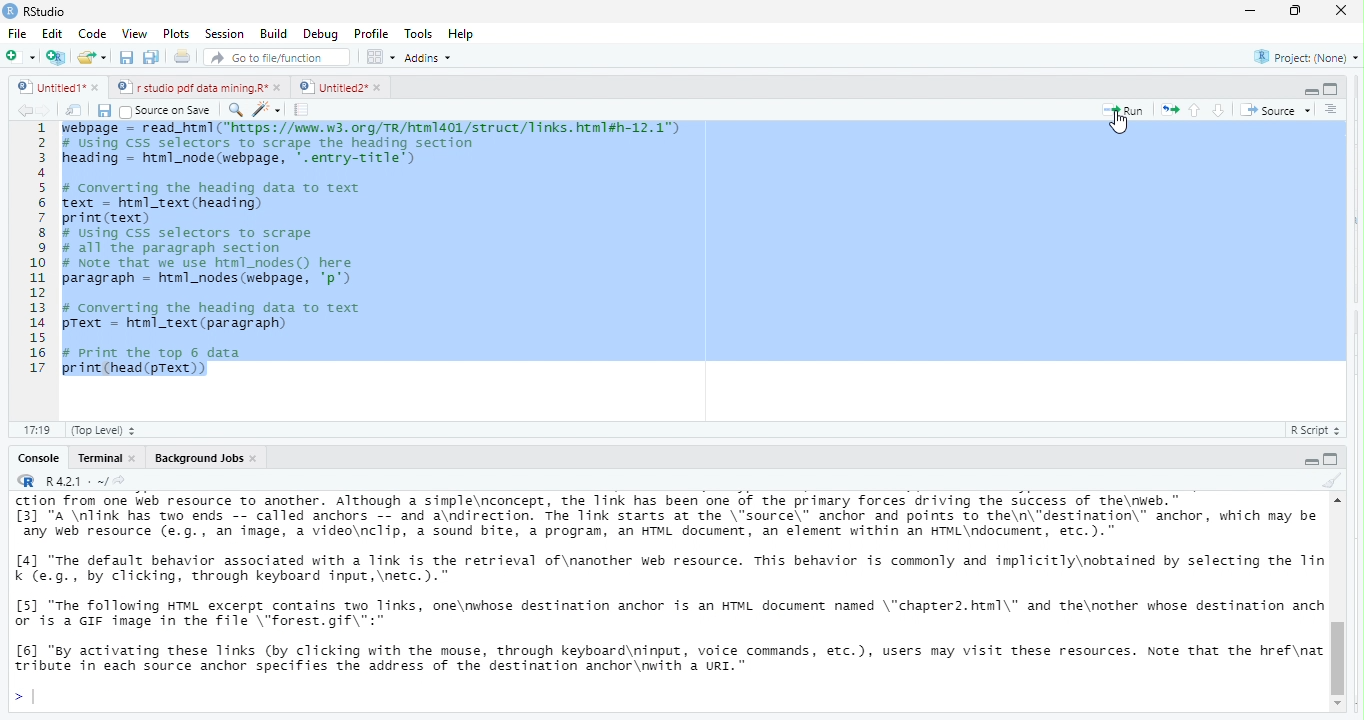 The image size is (1364, 720). I want to click on go back to the previous source location, so click(25, 110).